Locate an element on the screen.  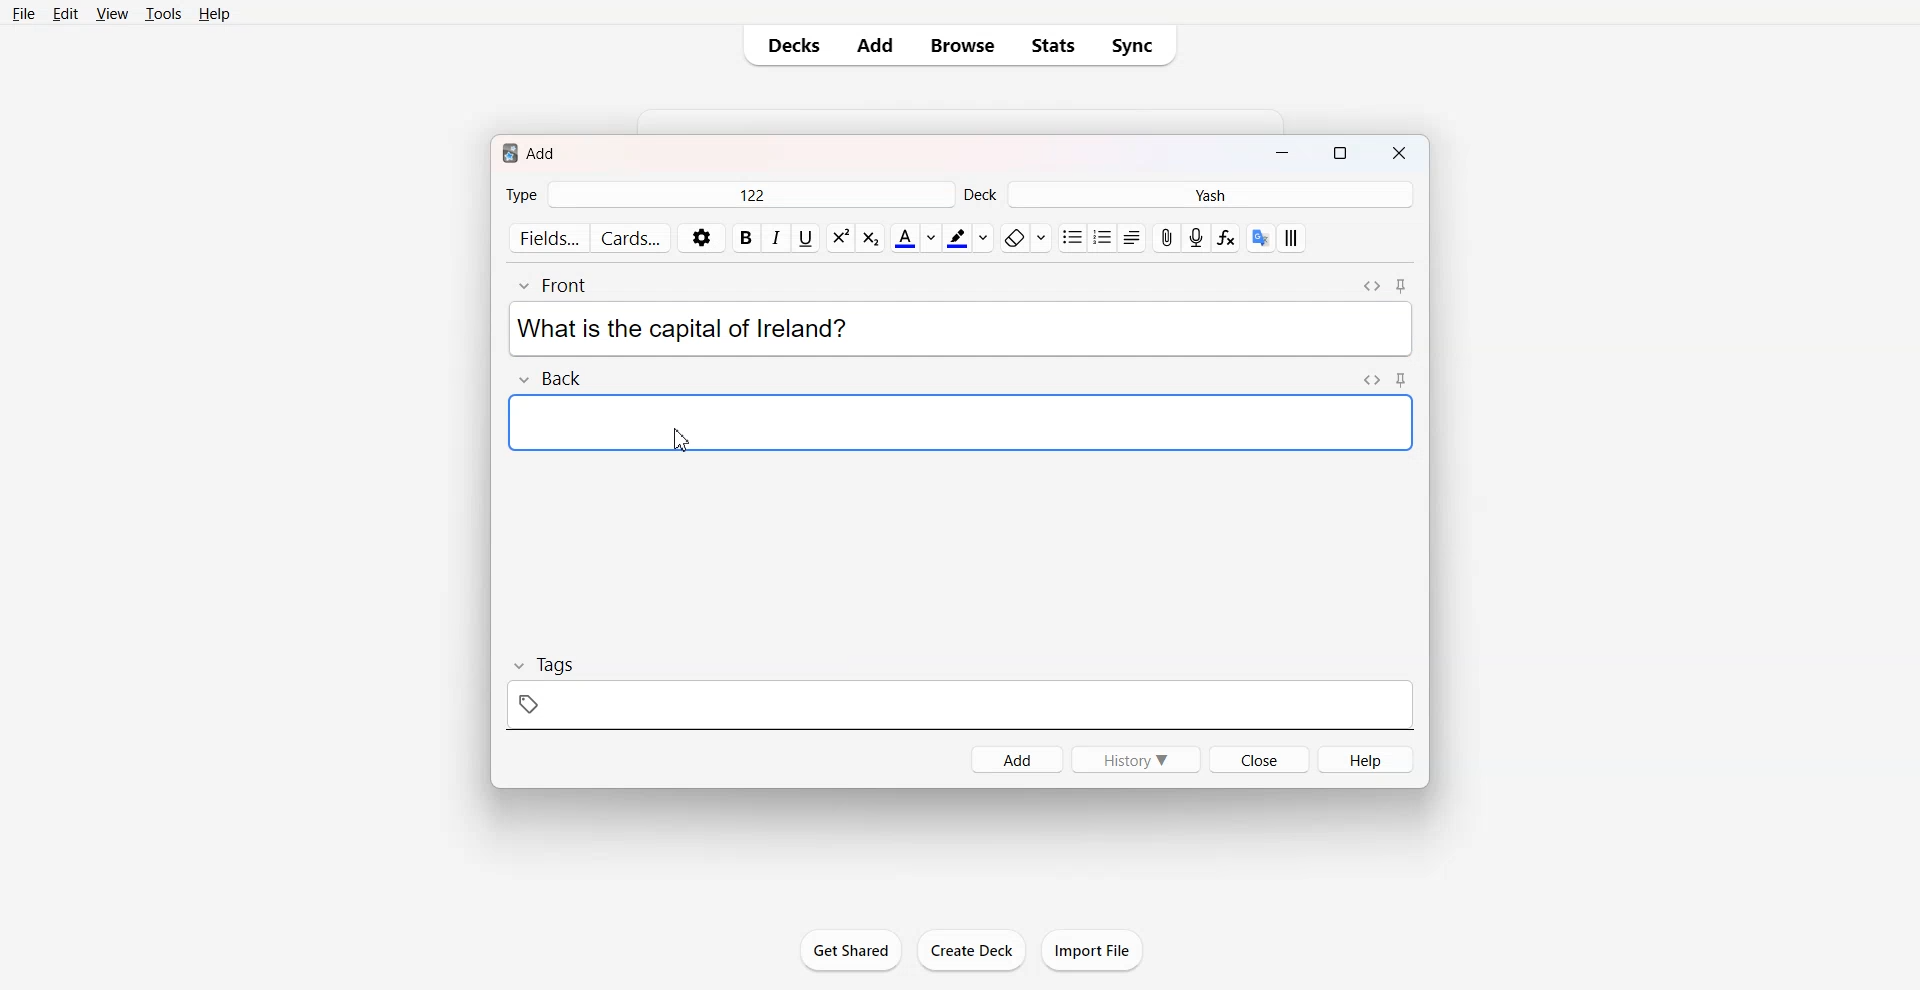
Type is located at coordinates (728, 196).